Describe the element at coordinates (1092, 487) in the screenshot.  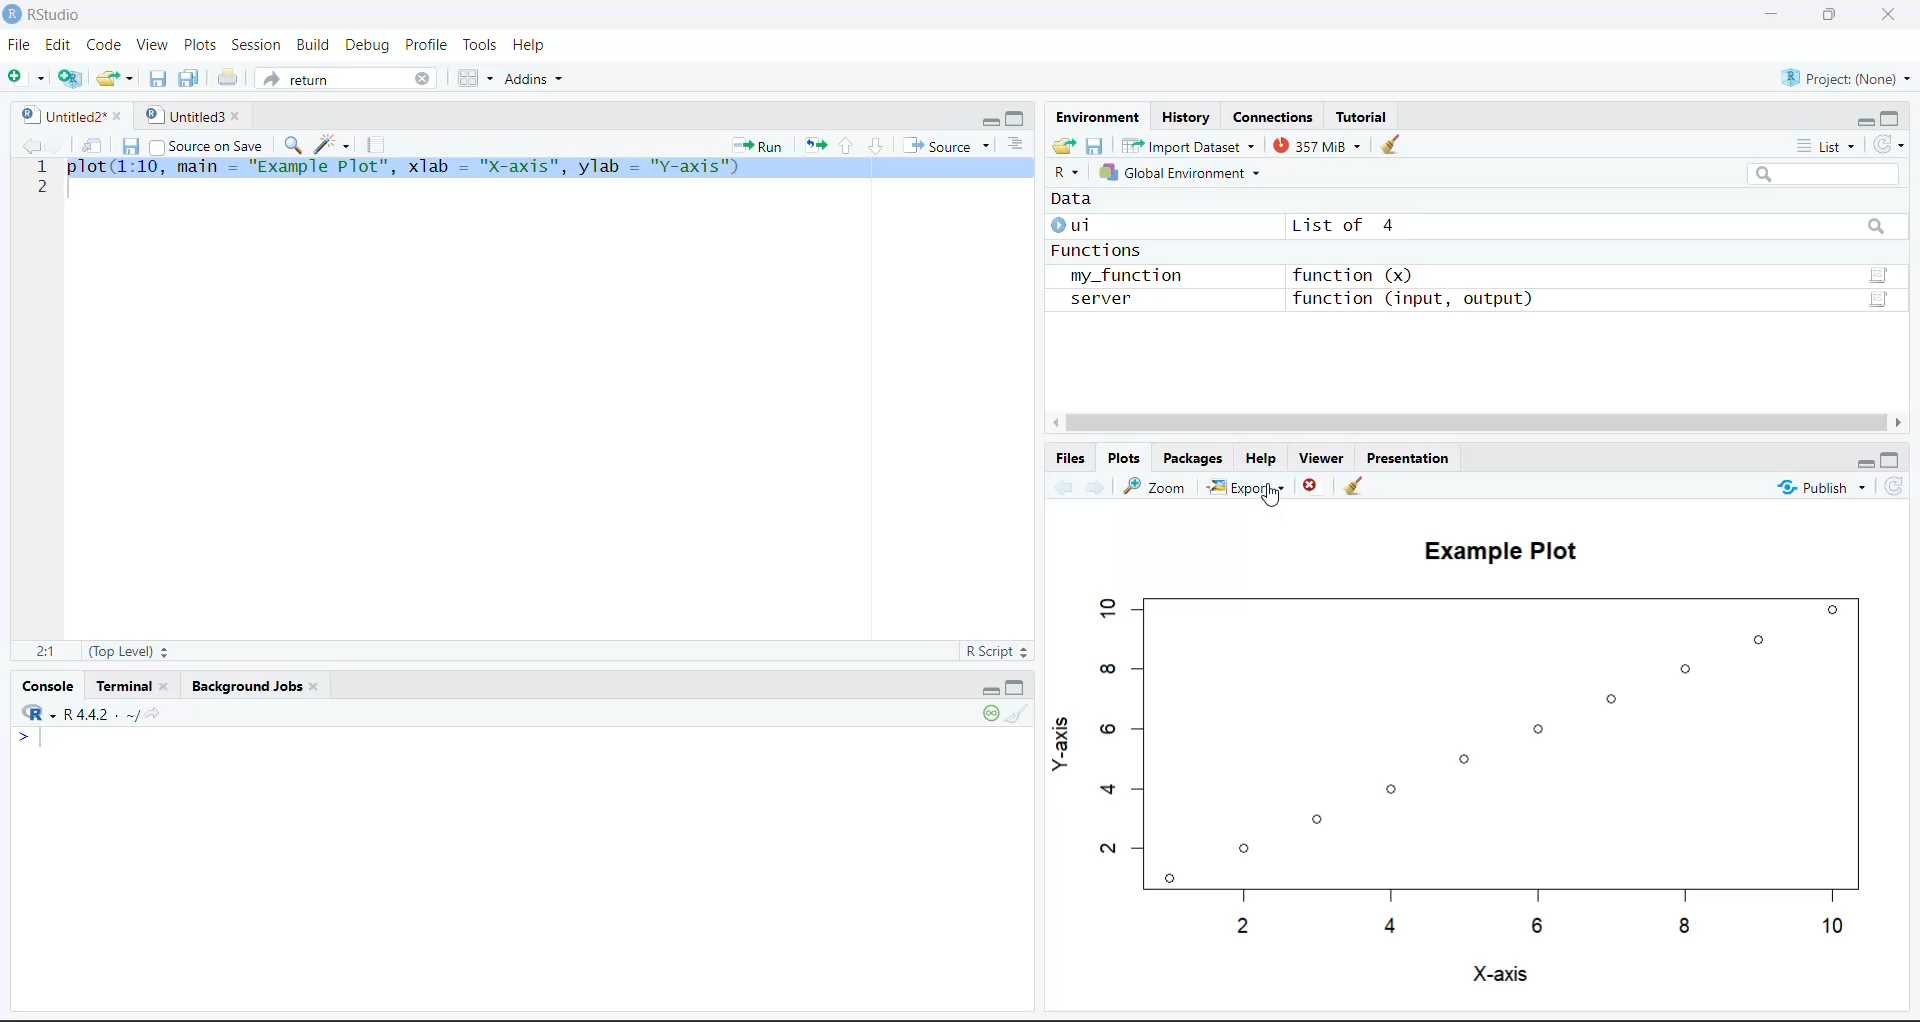
I see `Go forward to the next source location (Ctrl + F10)` at that location.